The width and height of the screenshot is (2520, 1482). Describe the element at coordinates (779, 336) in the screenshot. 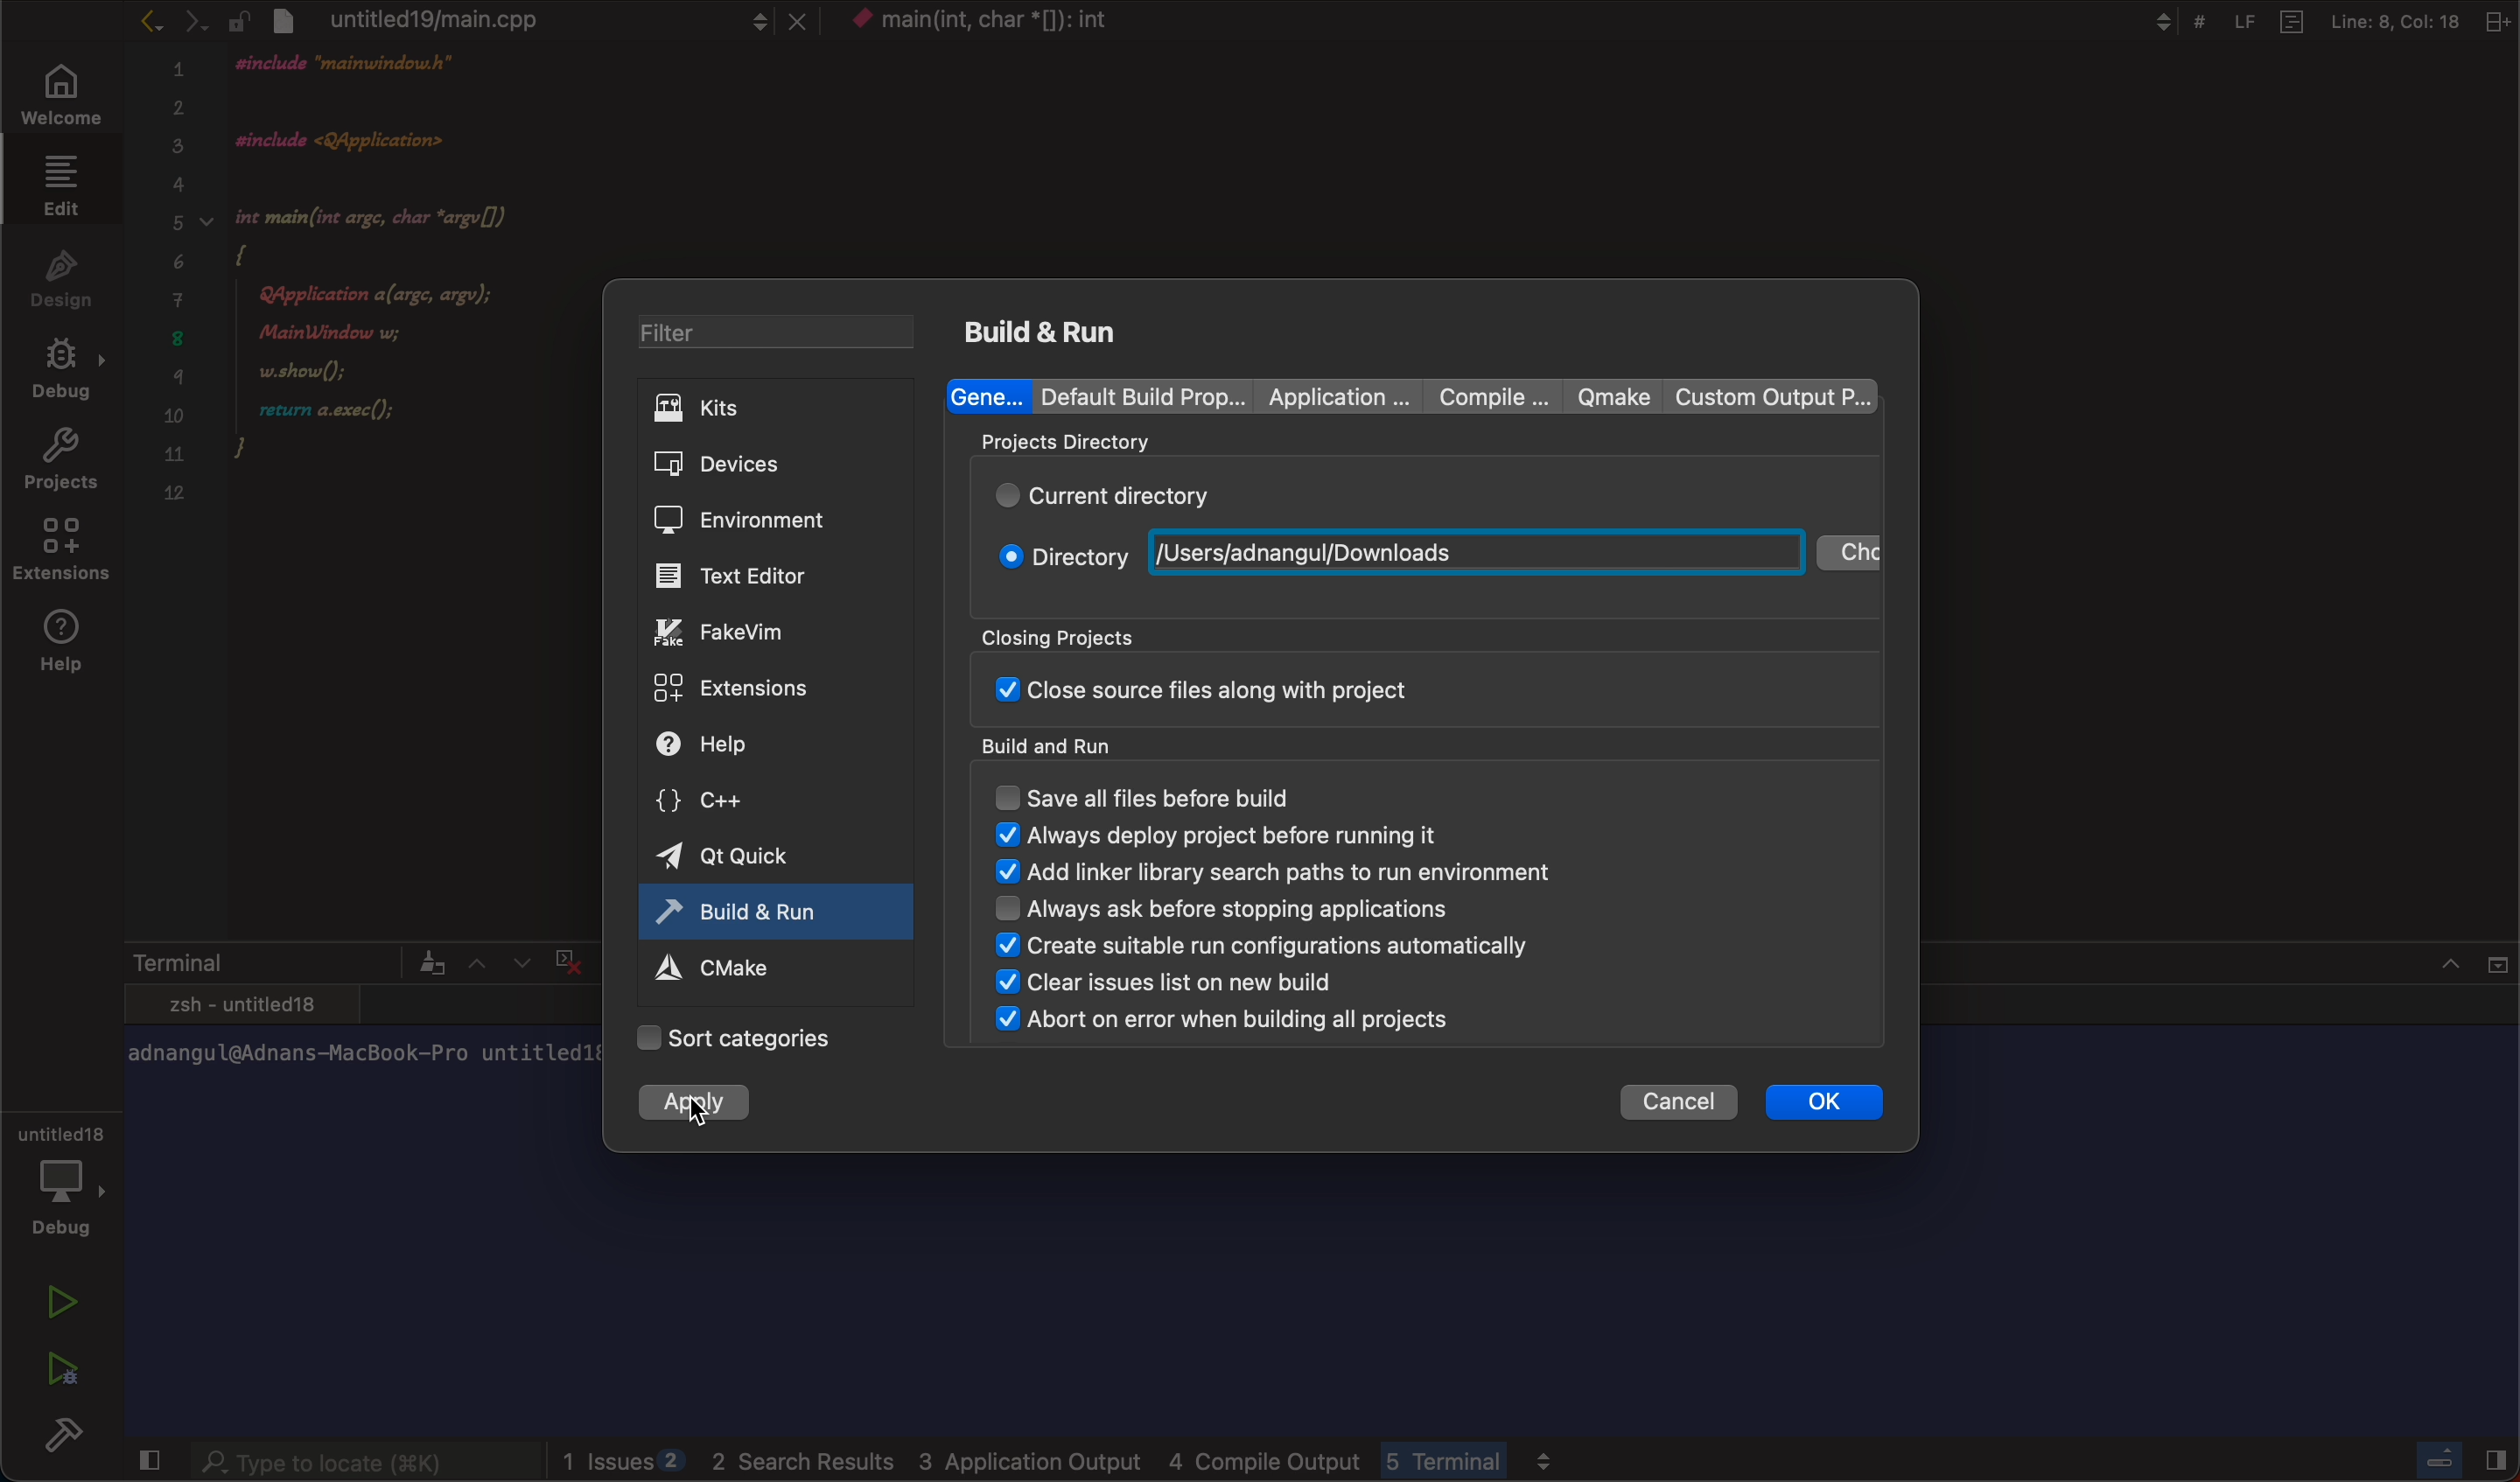

I see `filter` at that location.